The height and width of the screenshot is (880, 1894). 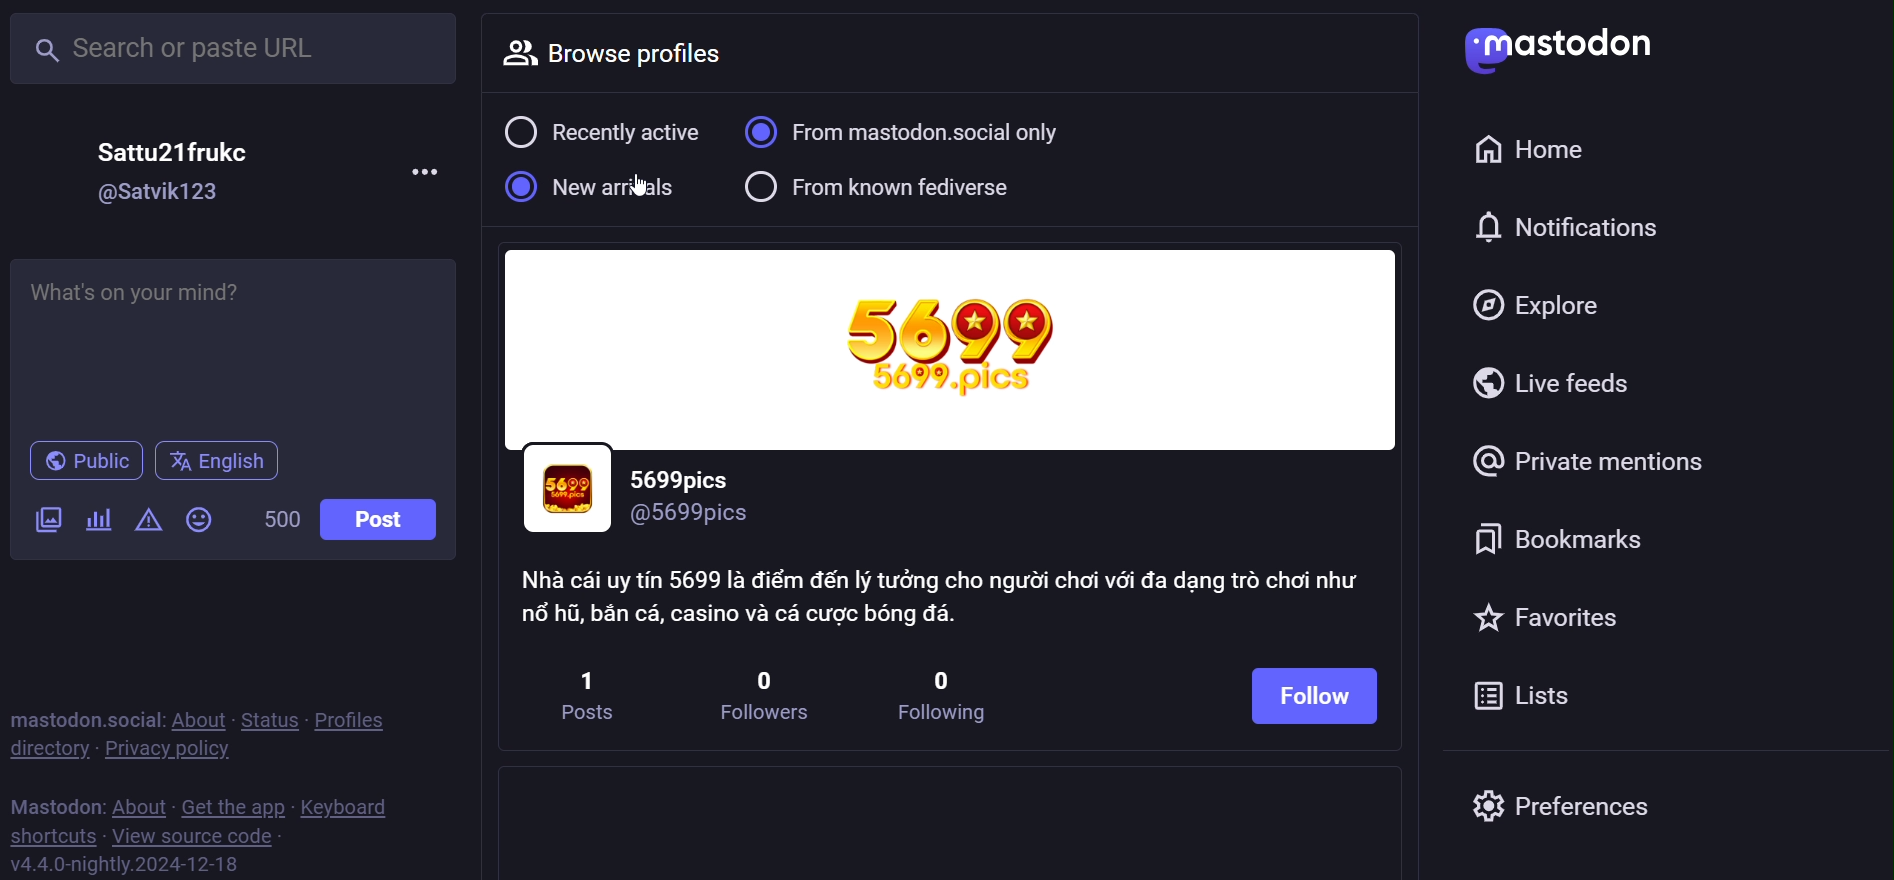 I want to click on list, so click(x=1534, y=695).